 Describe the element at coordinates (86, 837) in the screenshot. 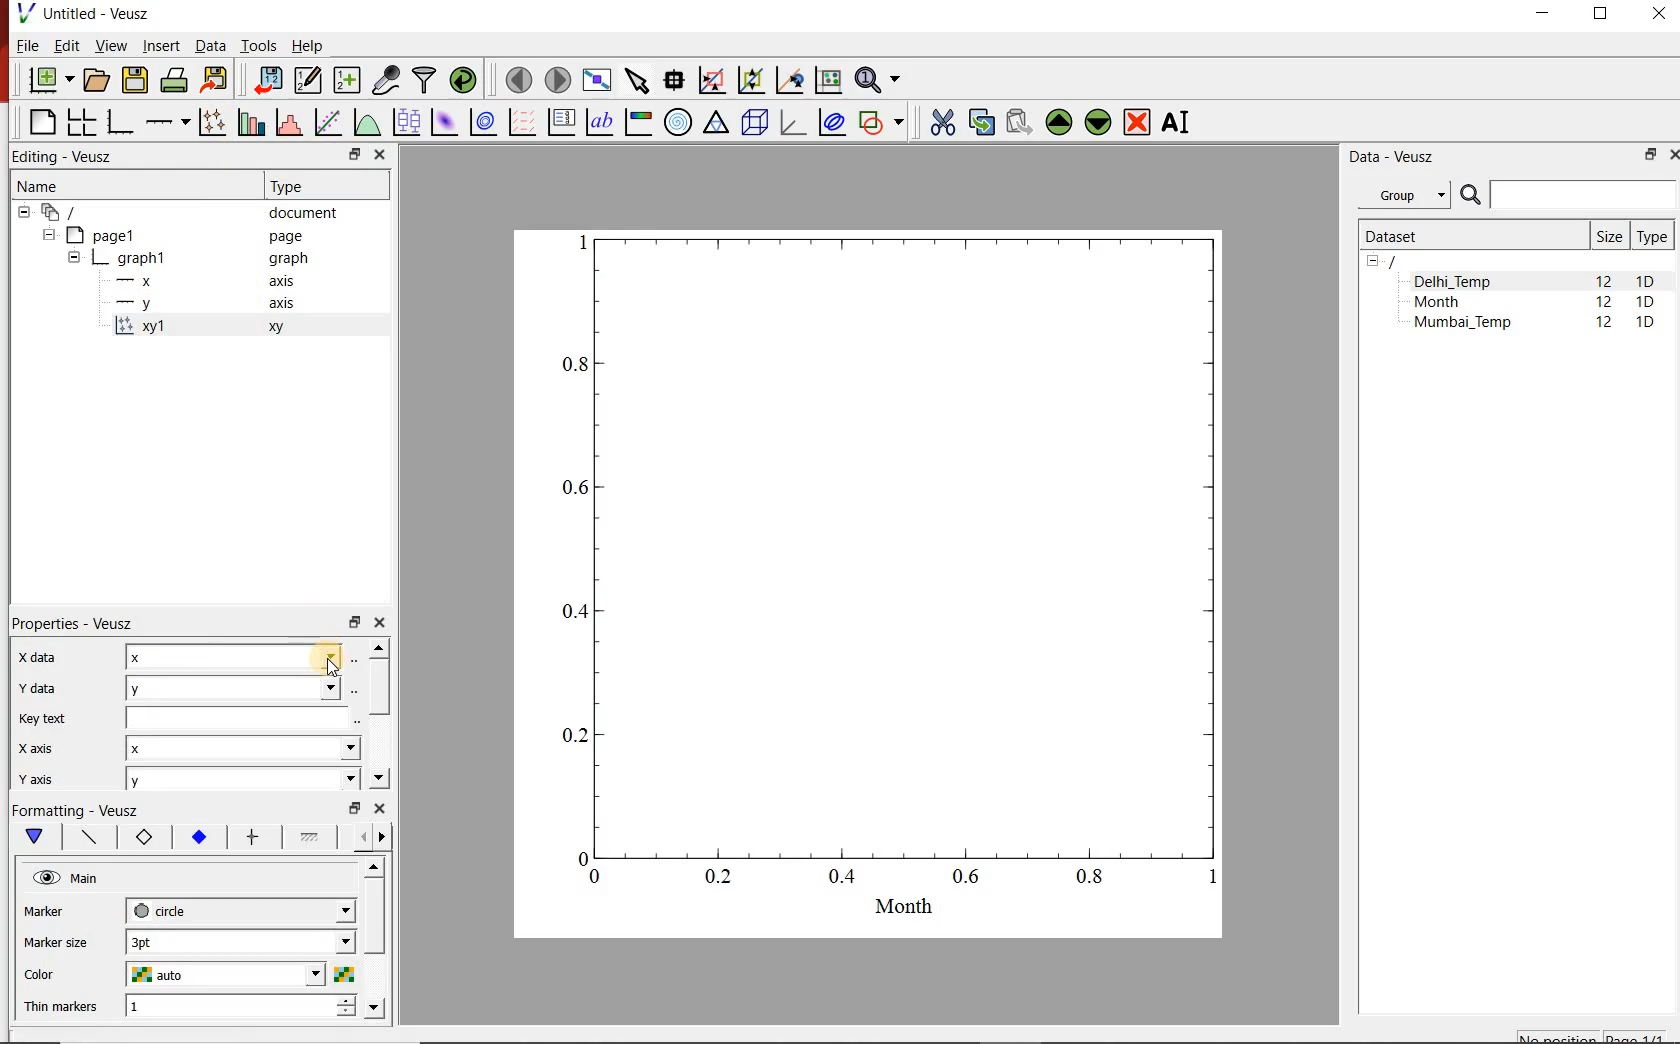

I see `Axis line` at that location.